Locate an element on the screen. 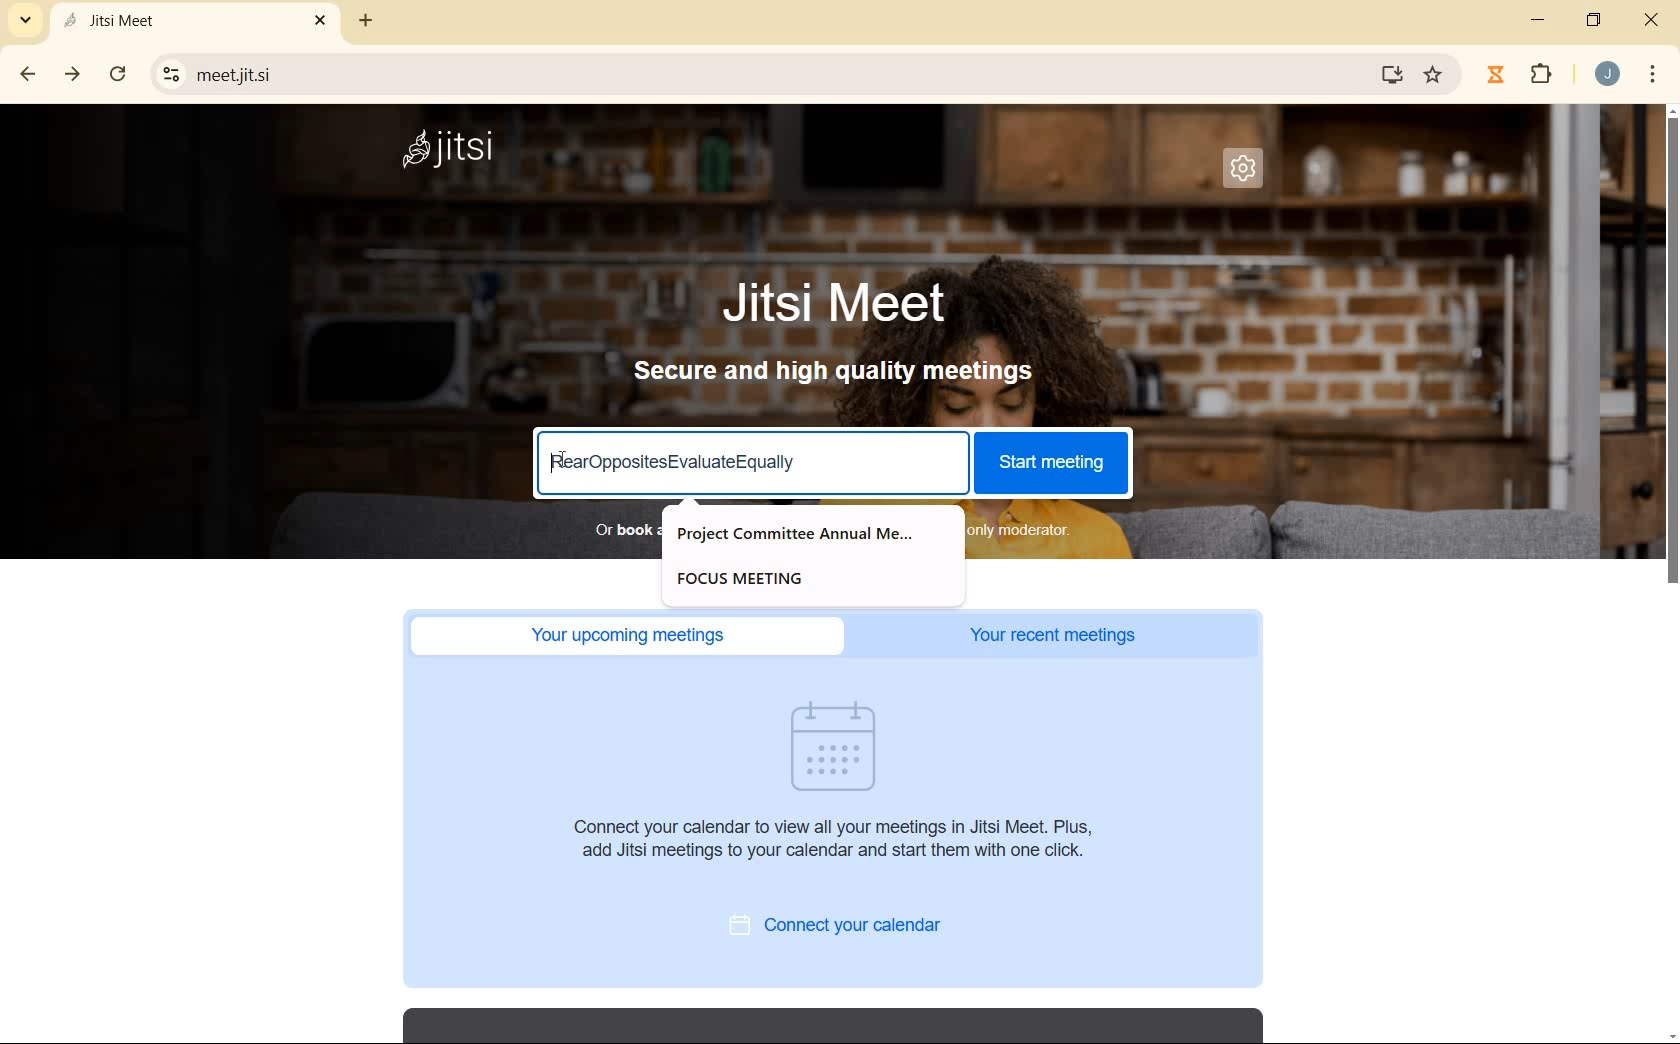 The width and height of the screenshot is (1680, 1044). View Site Information is located at coordinates (172, 75).